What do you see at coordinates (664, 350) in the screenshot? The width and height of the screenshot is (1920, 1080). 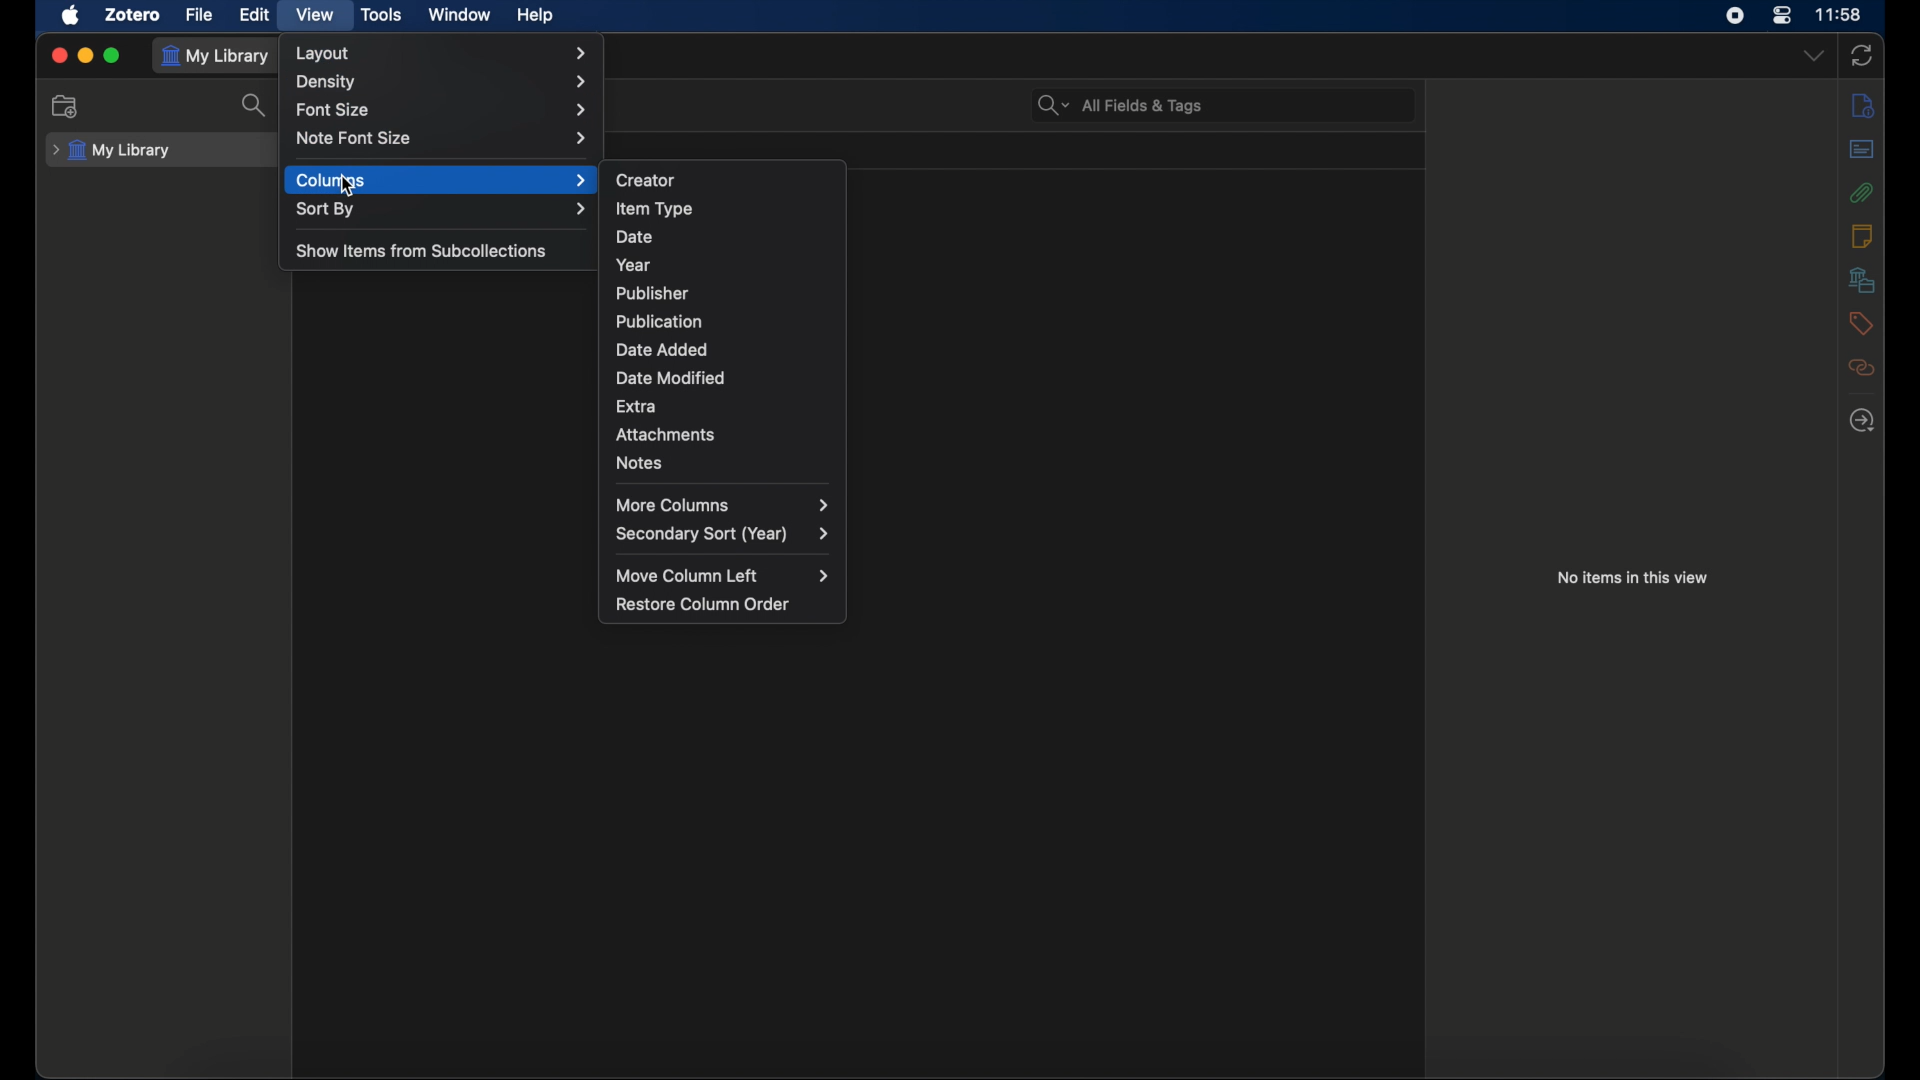 I see `date added` at bounding box center [664, 350].